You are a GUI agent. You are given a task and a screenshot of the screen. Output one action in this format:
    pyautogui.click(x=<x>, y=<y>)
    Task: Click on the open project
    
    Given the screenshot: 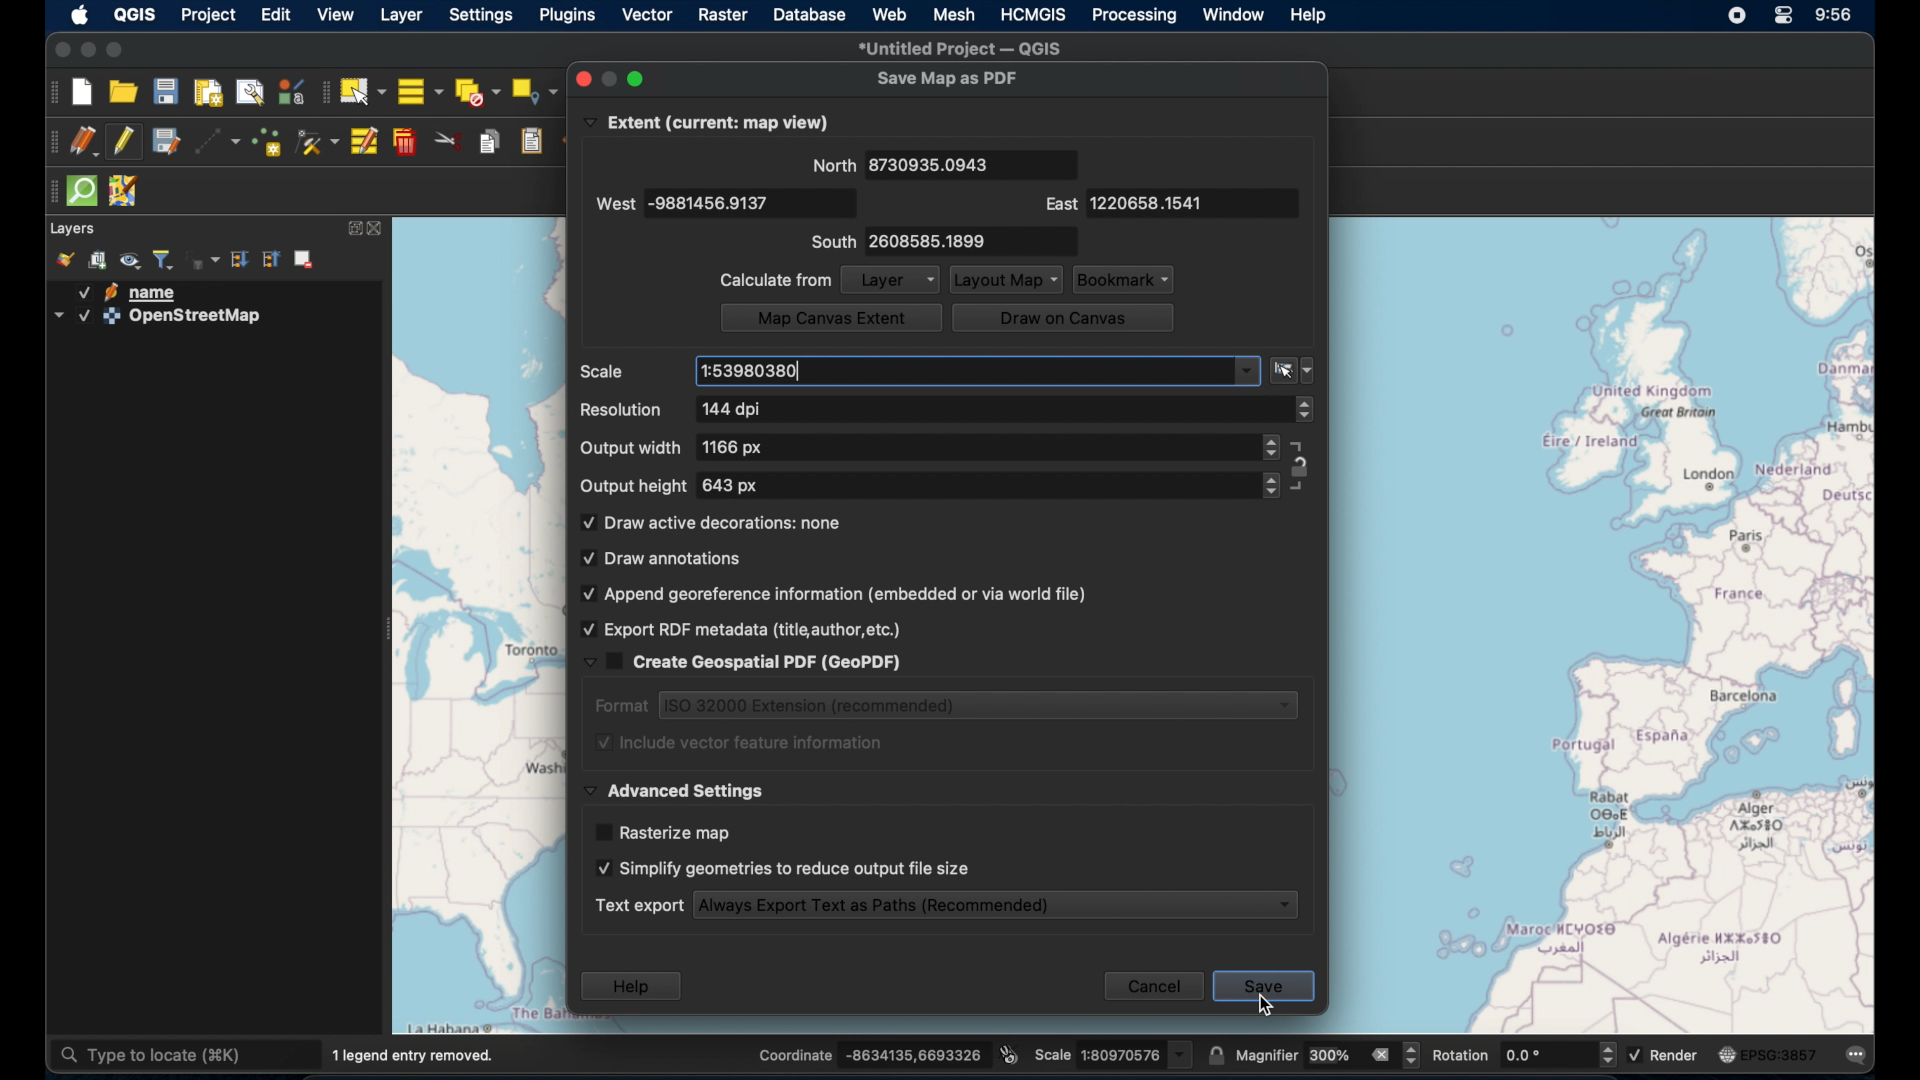 What is the action you would take?
    pyautogui.click(x=123, y=93)
    